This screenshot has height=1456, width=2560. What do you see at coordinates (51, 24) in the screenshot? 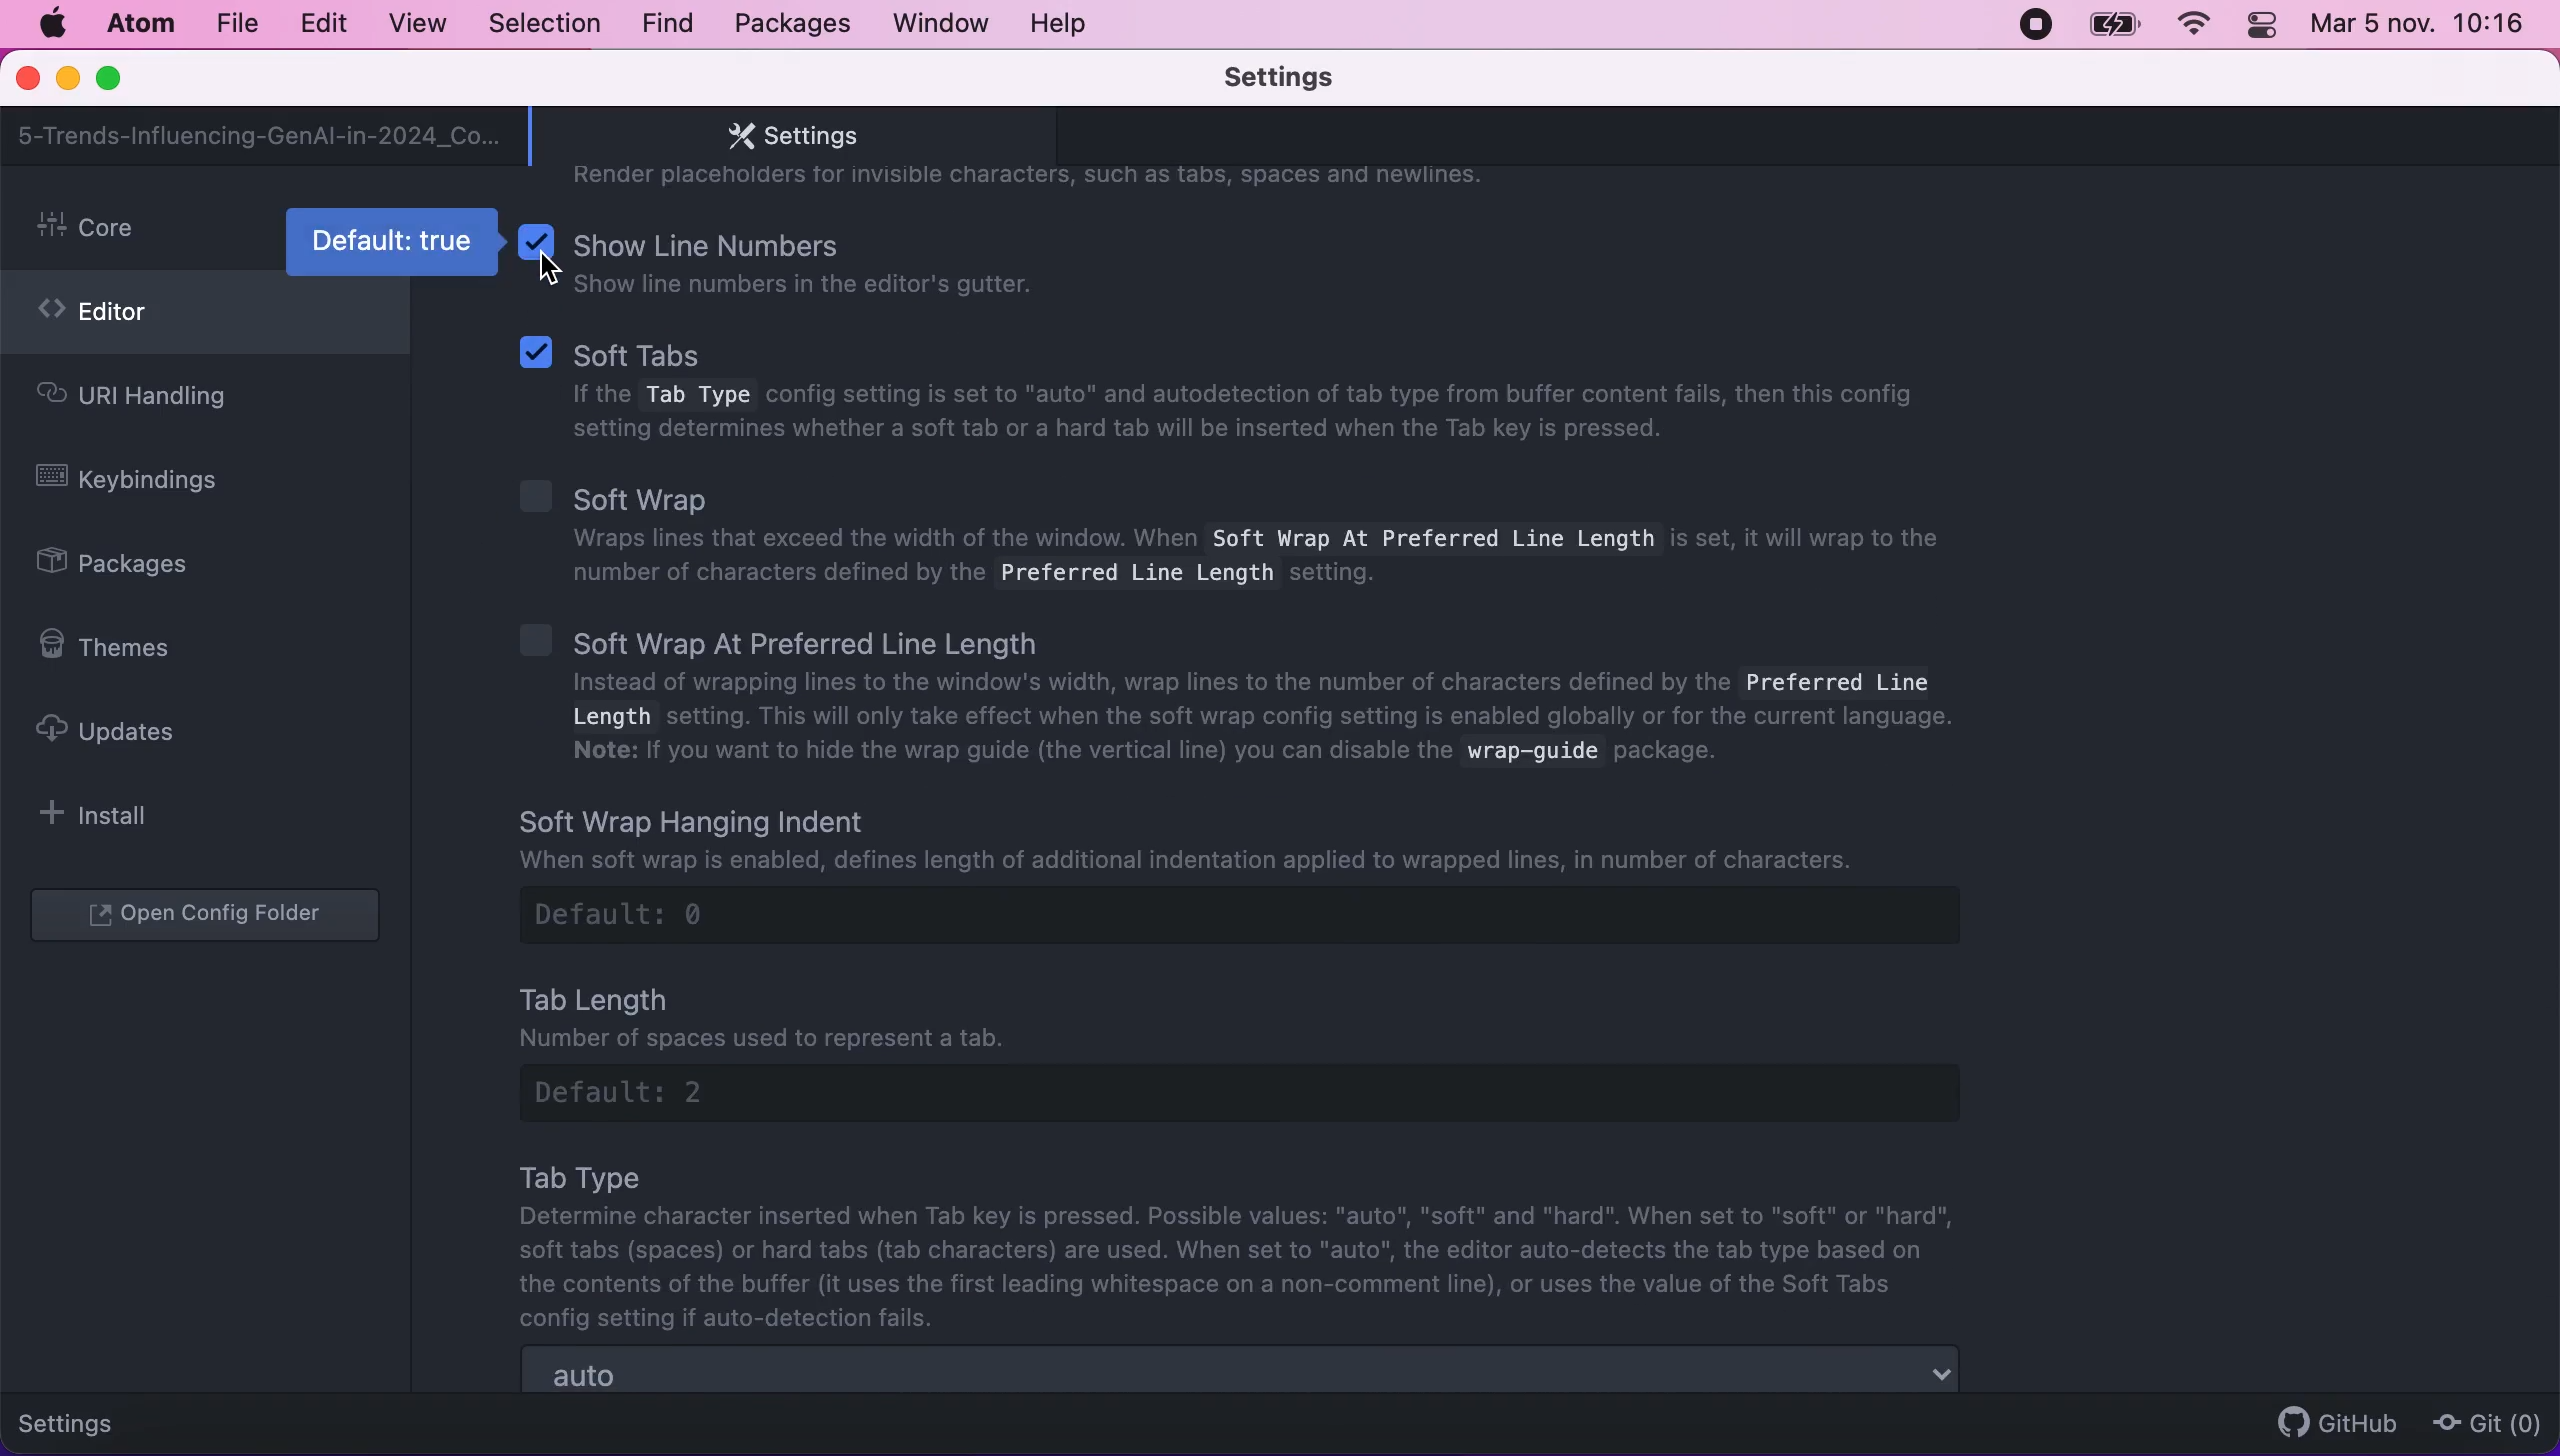
I see `mac logo` at bounding box center [51, 24].